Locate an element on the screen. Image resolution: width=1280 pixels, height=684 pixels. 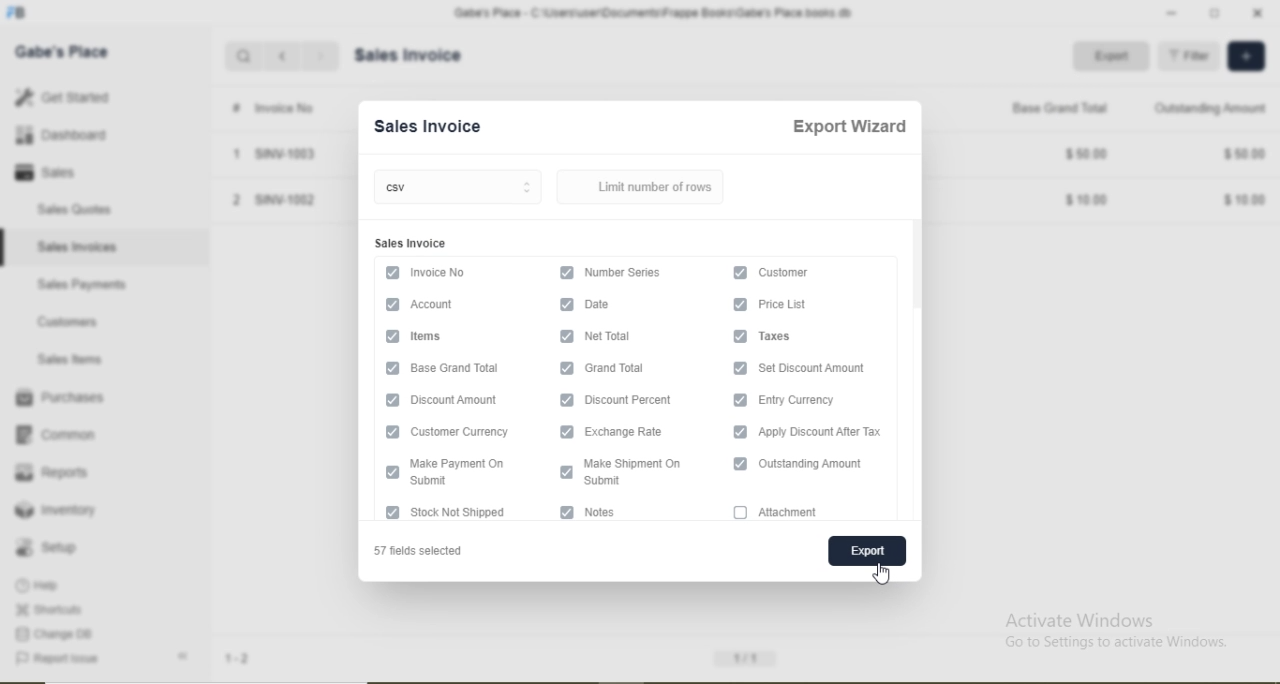
checkbox is located at coordinates (741, 465).